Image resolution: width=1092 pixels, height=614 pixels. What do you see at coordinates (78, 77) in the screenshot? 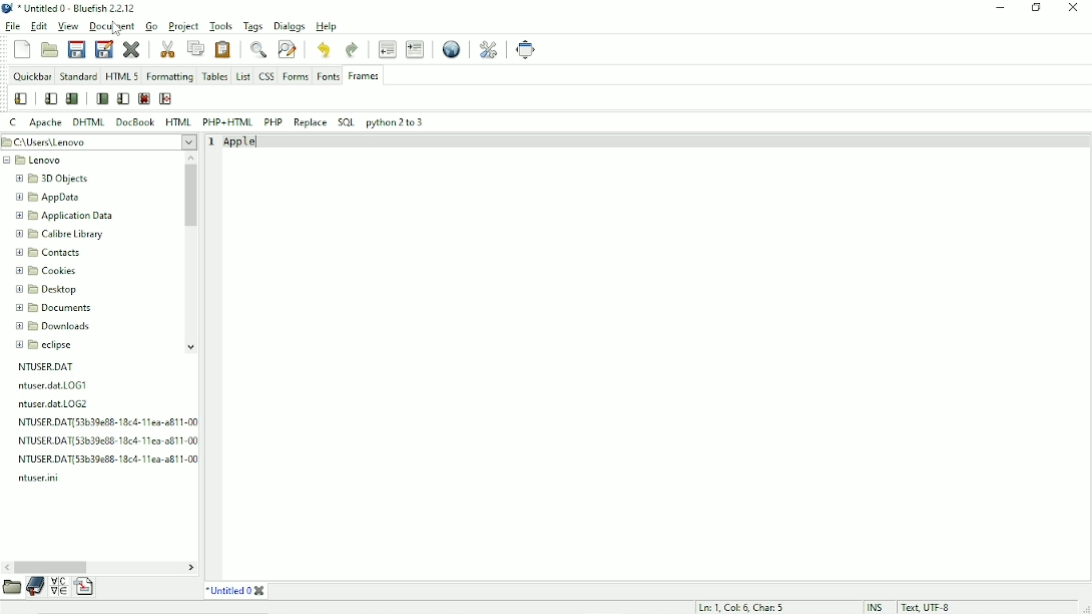
I see `Standard` at bounding box center [78, 77].